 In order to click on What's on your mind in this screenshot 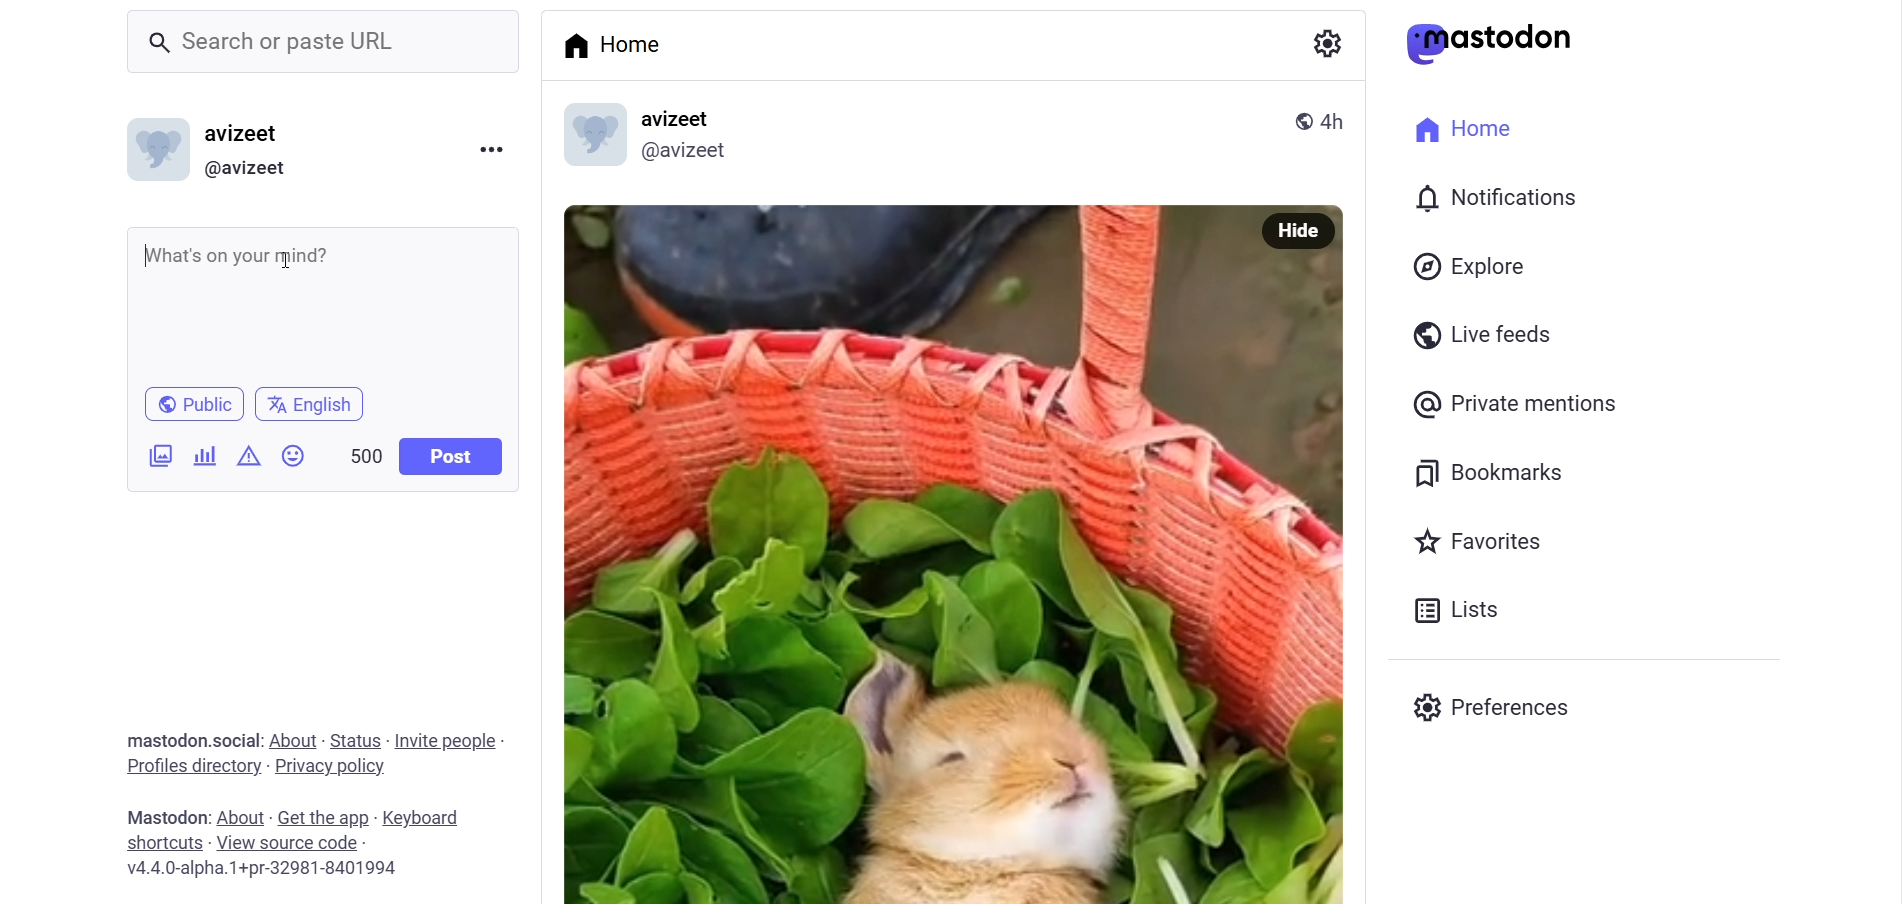, I will do `click(317, 308)`.